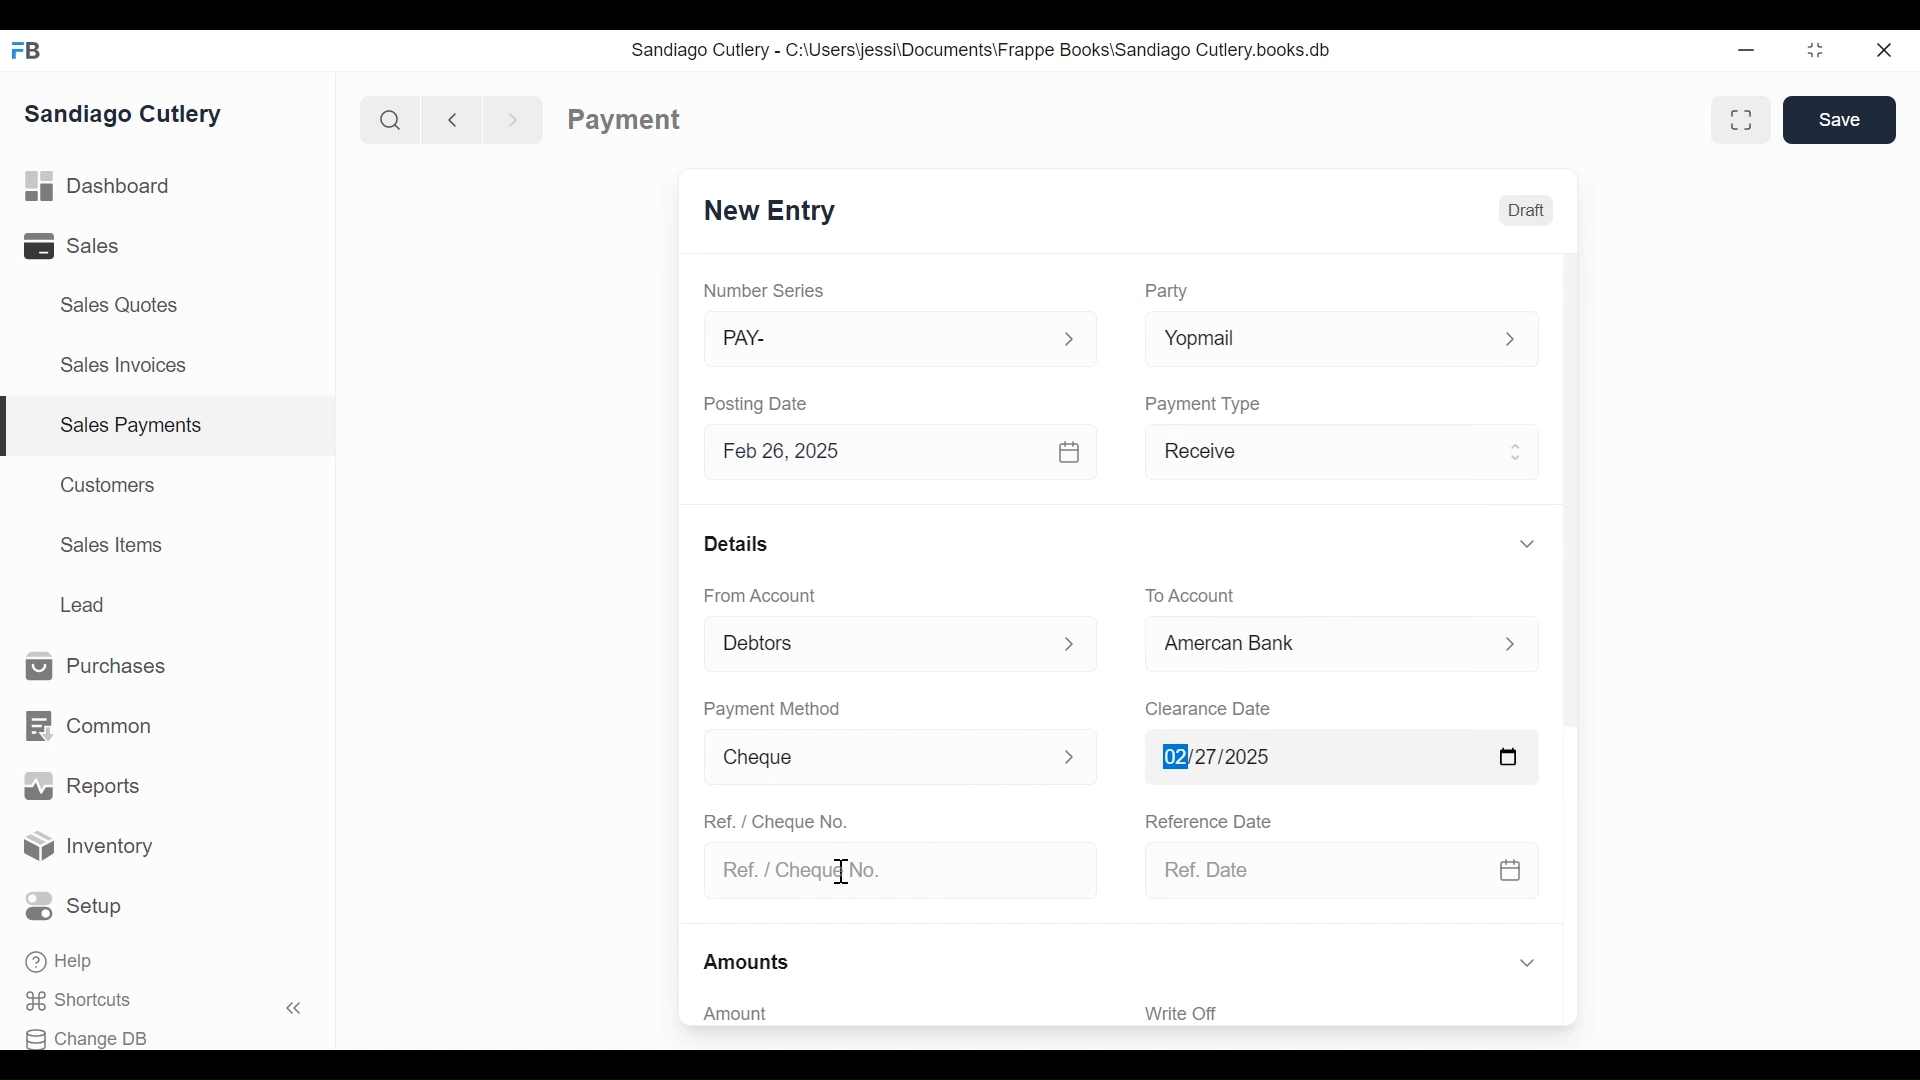 This screenshot has width=1920, height=1080. Describe the element at coordinates (874, 646) in the screenshot. I see `Debtors` at that location.